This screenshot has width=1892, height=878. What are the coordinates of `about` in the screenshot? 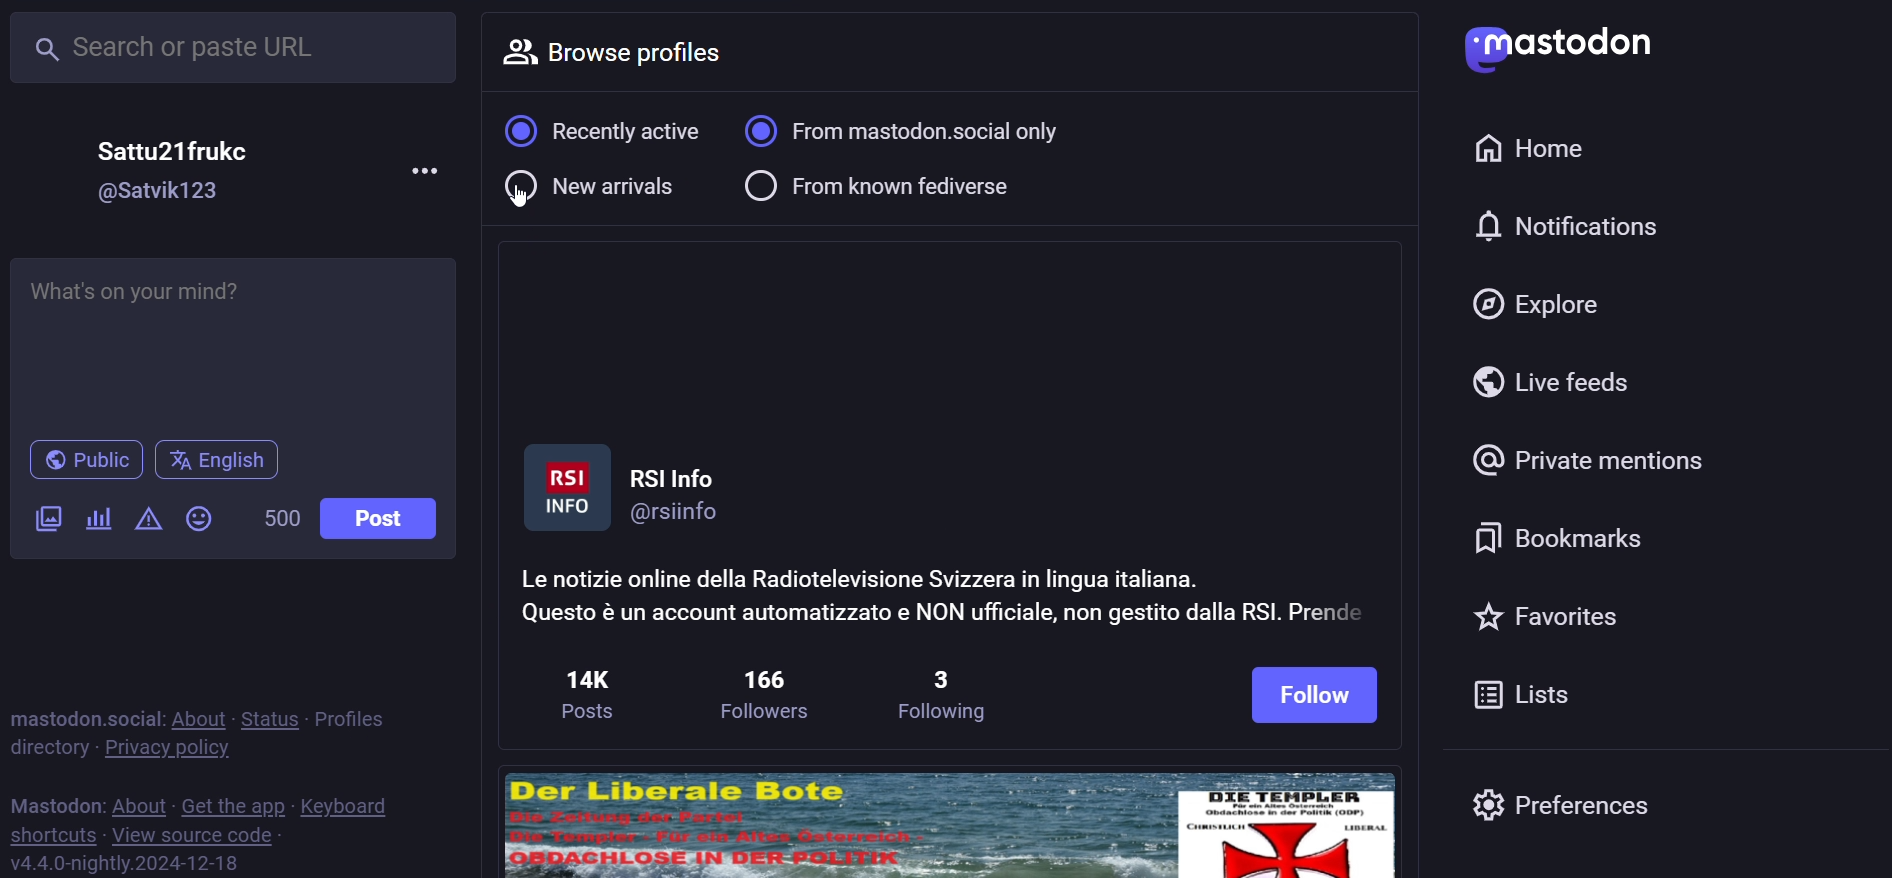 It's located at (199, 717).